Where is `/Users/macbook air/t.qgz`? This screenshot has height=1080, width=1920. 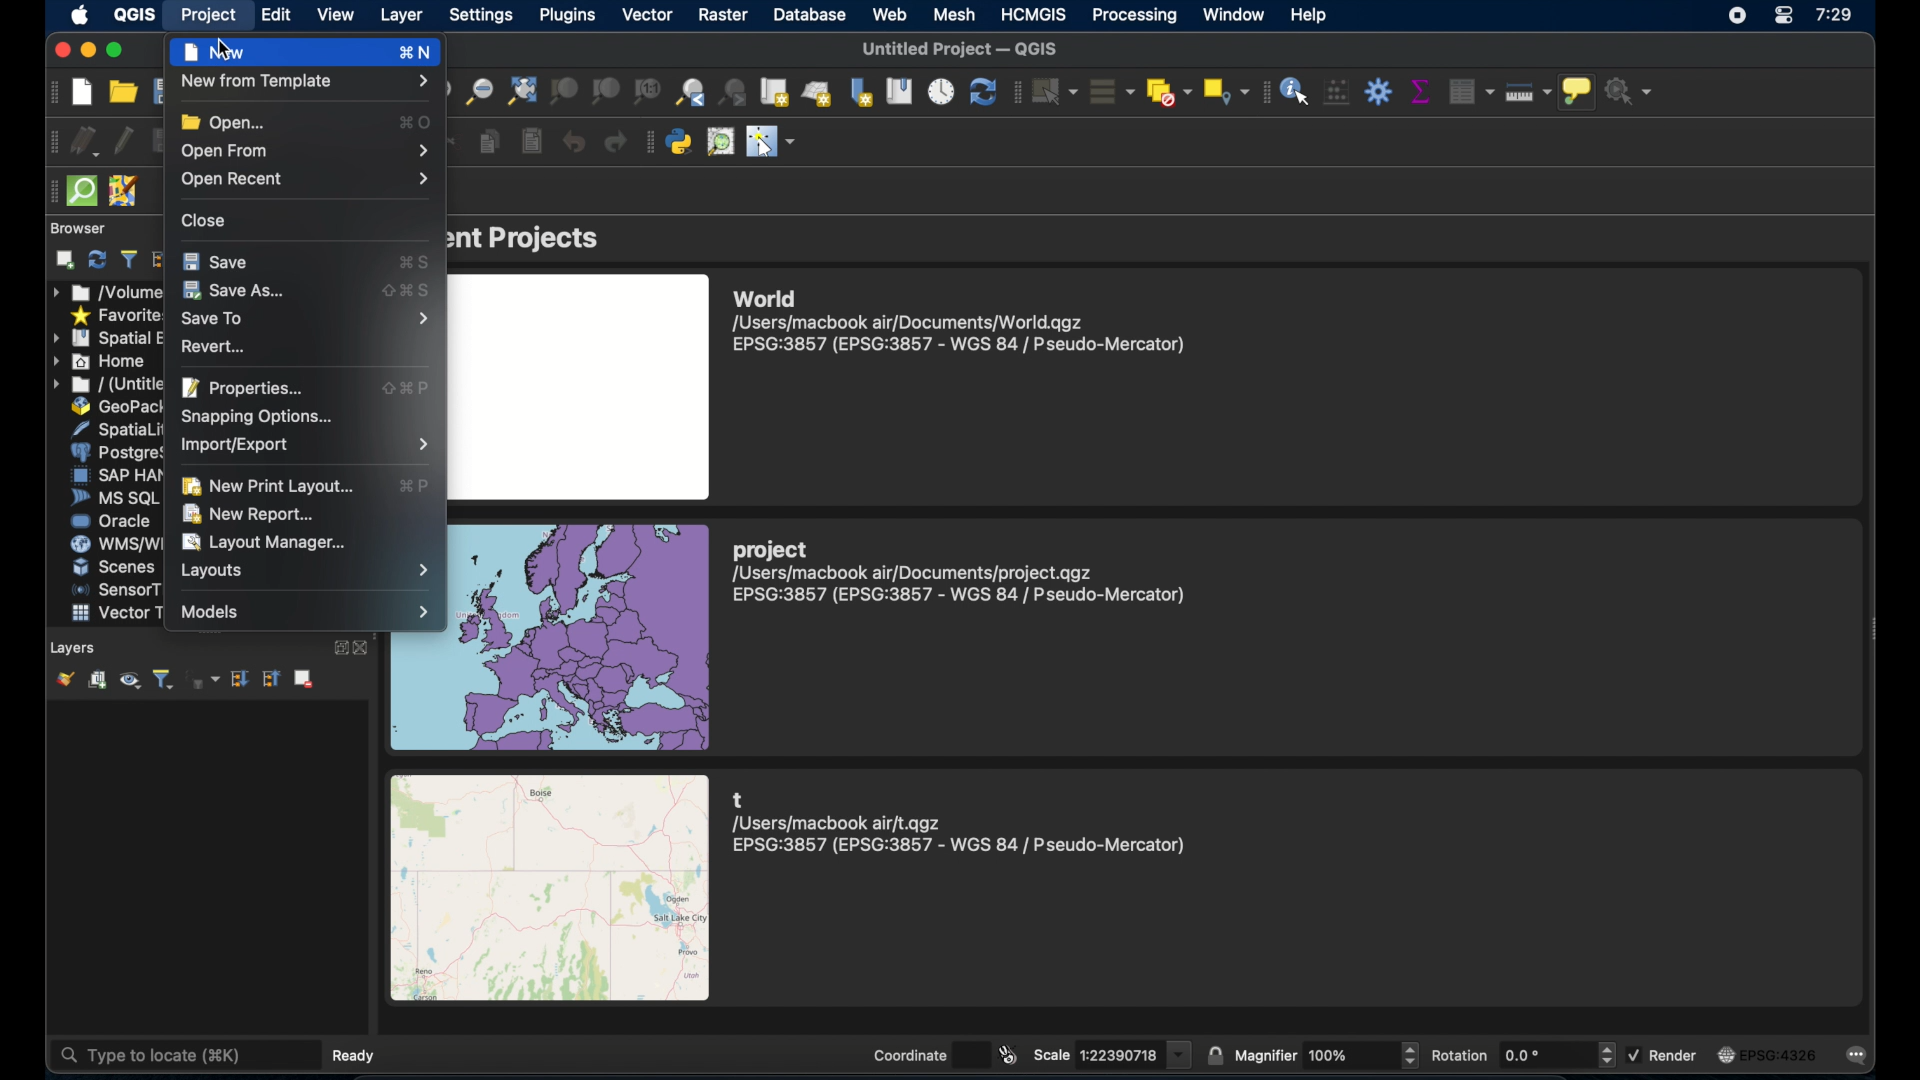
/Users/macbook air/t.qgz is located at coordinates (839, 822).